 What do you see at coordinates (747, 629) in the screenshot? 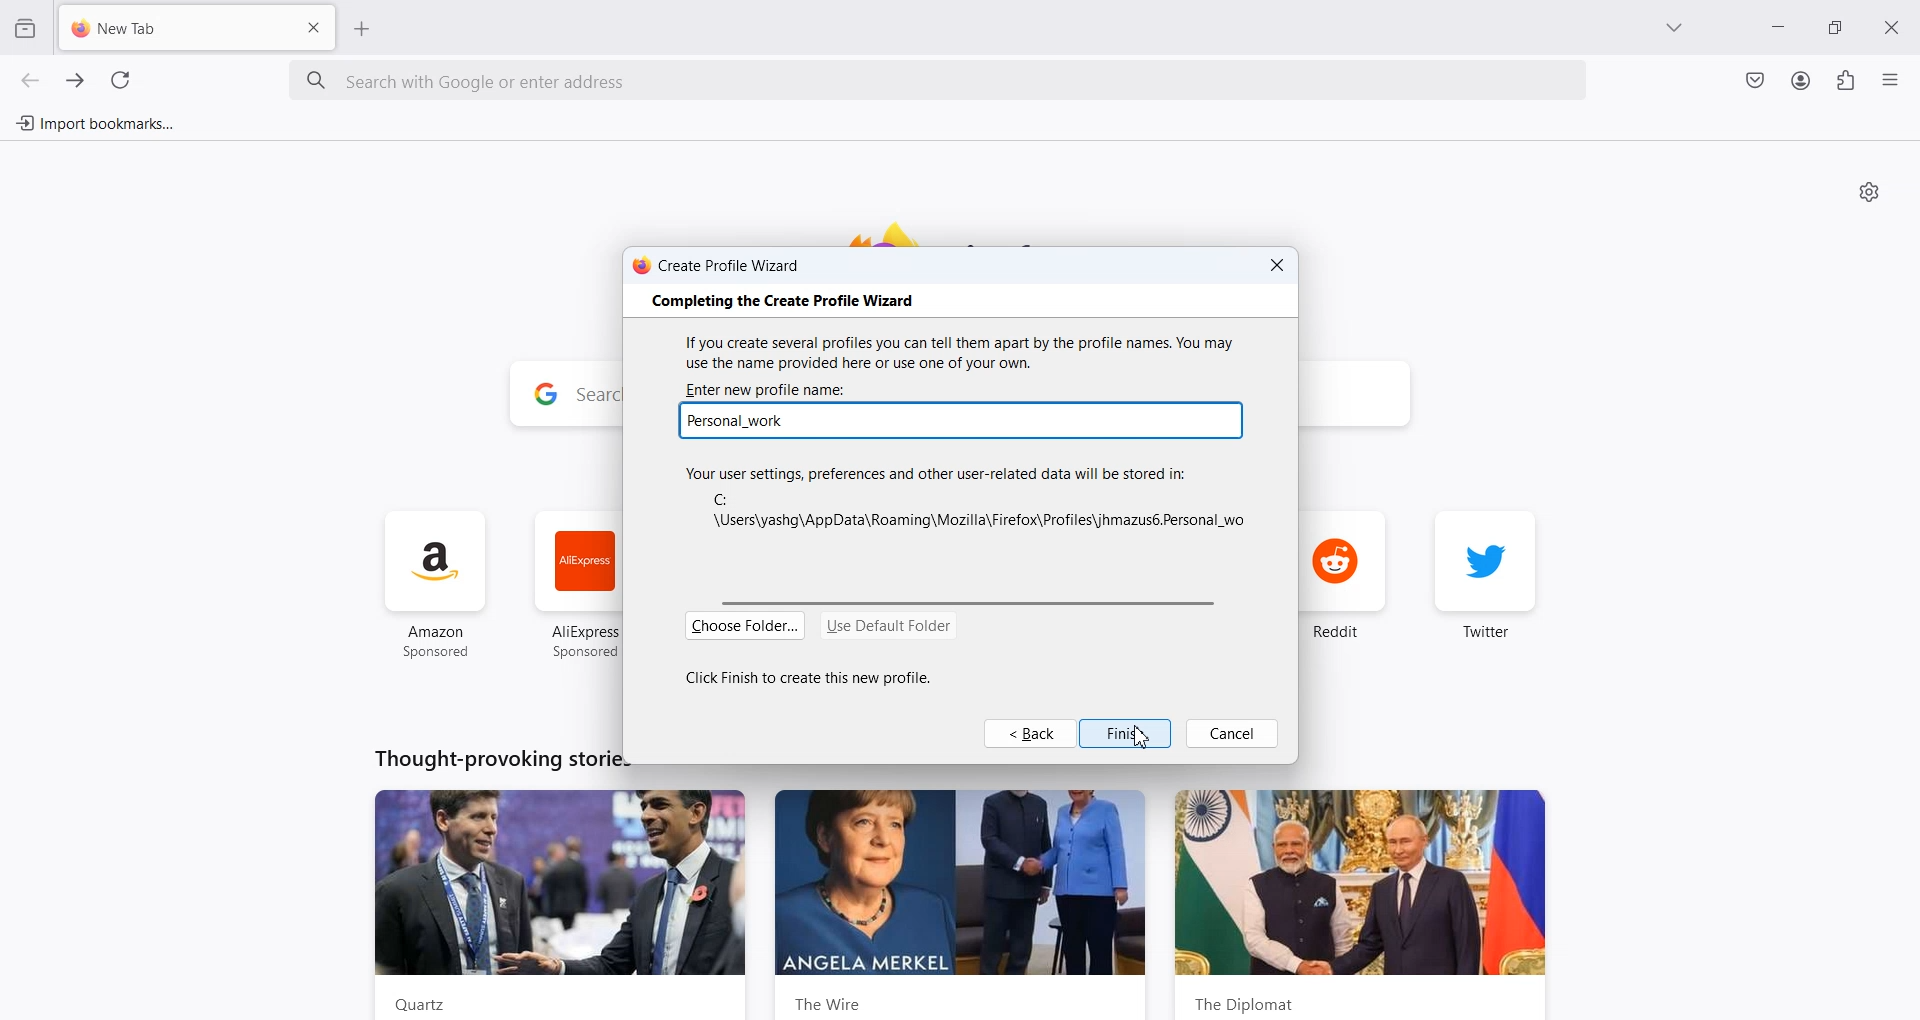
I see `Choose Folder` at bounding box center [747, 629].